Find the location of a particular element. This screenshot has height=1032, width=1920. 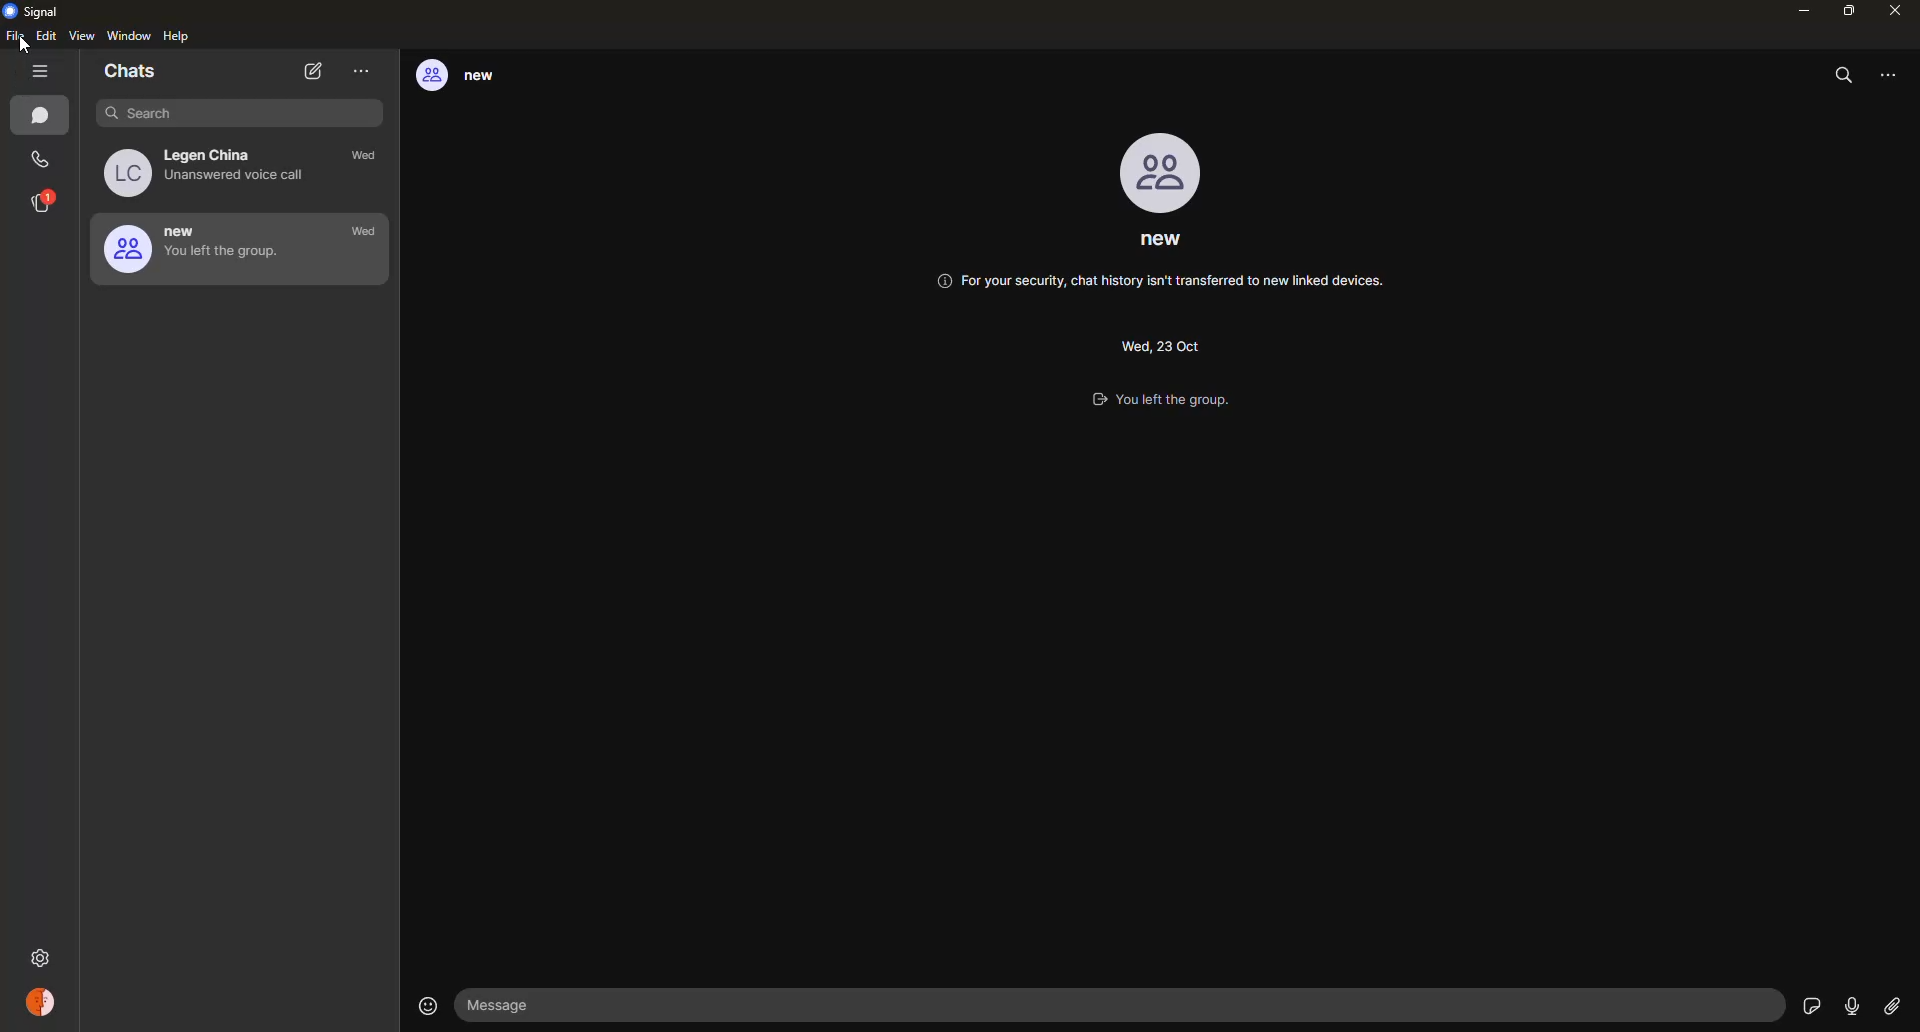

profile is located at coordinates (43, 1005).